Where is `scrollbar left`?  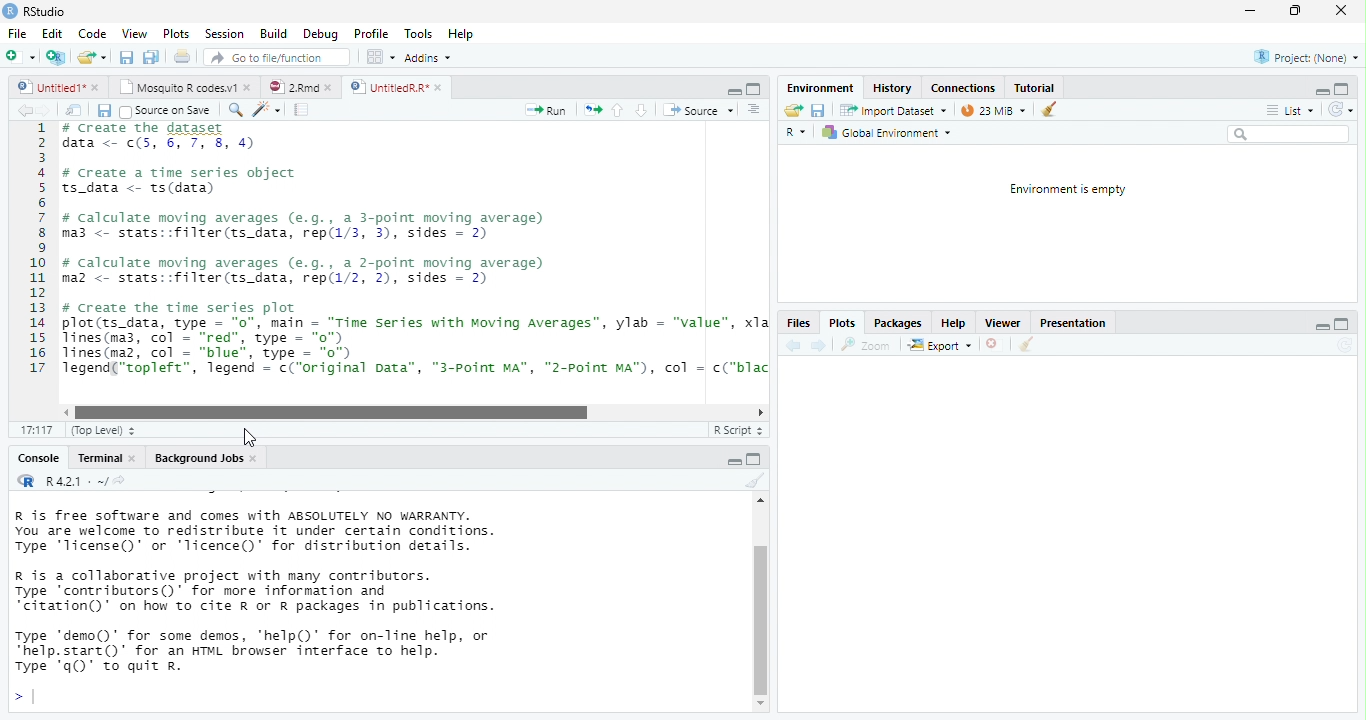
scrollbar left is located at coordinates (63, 412).